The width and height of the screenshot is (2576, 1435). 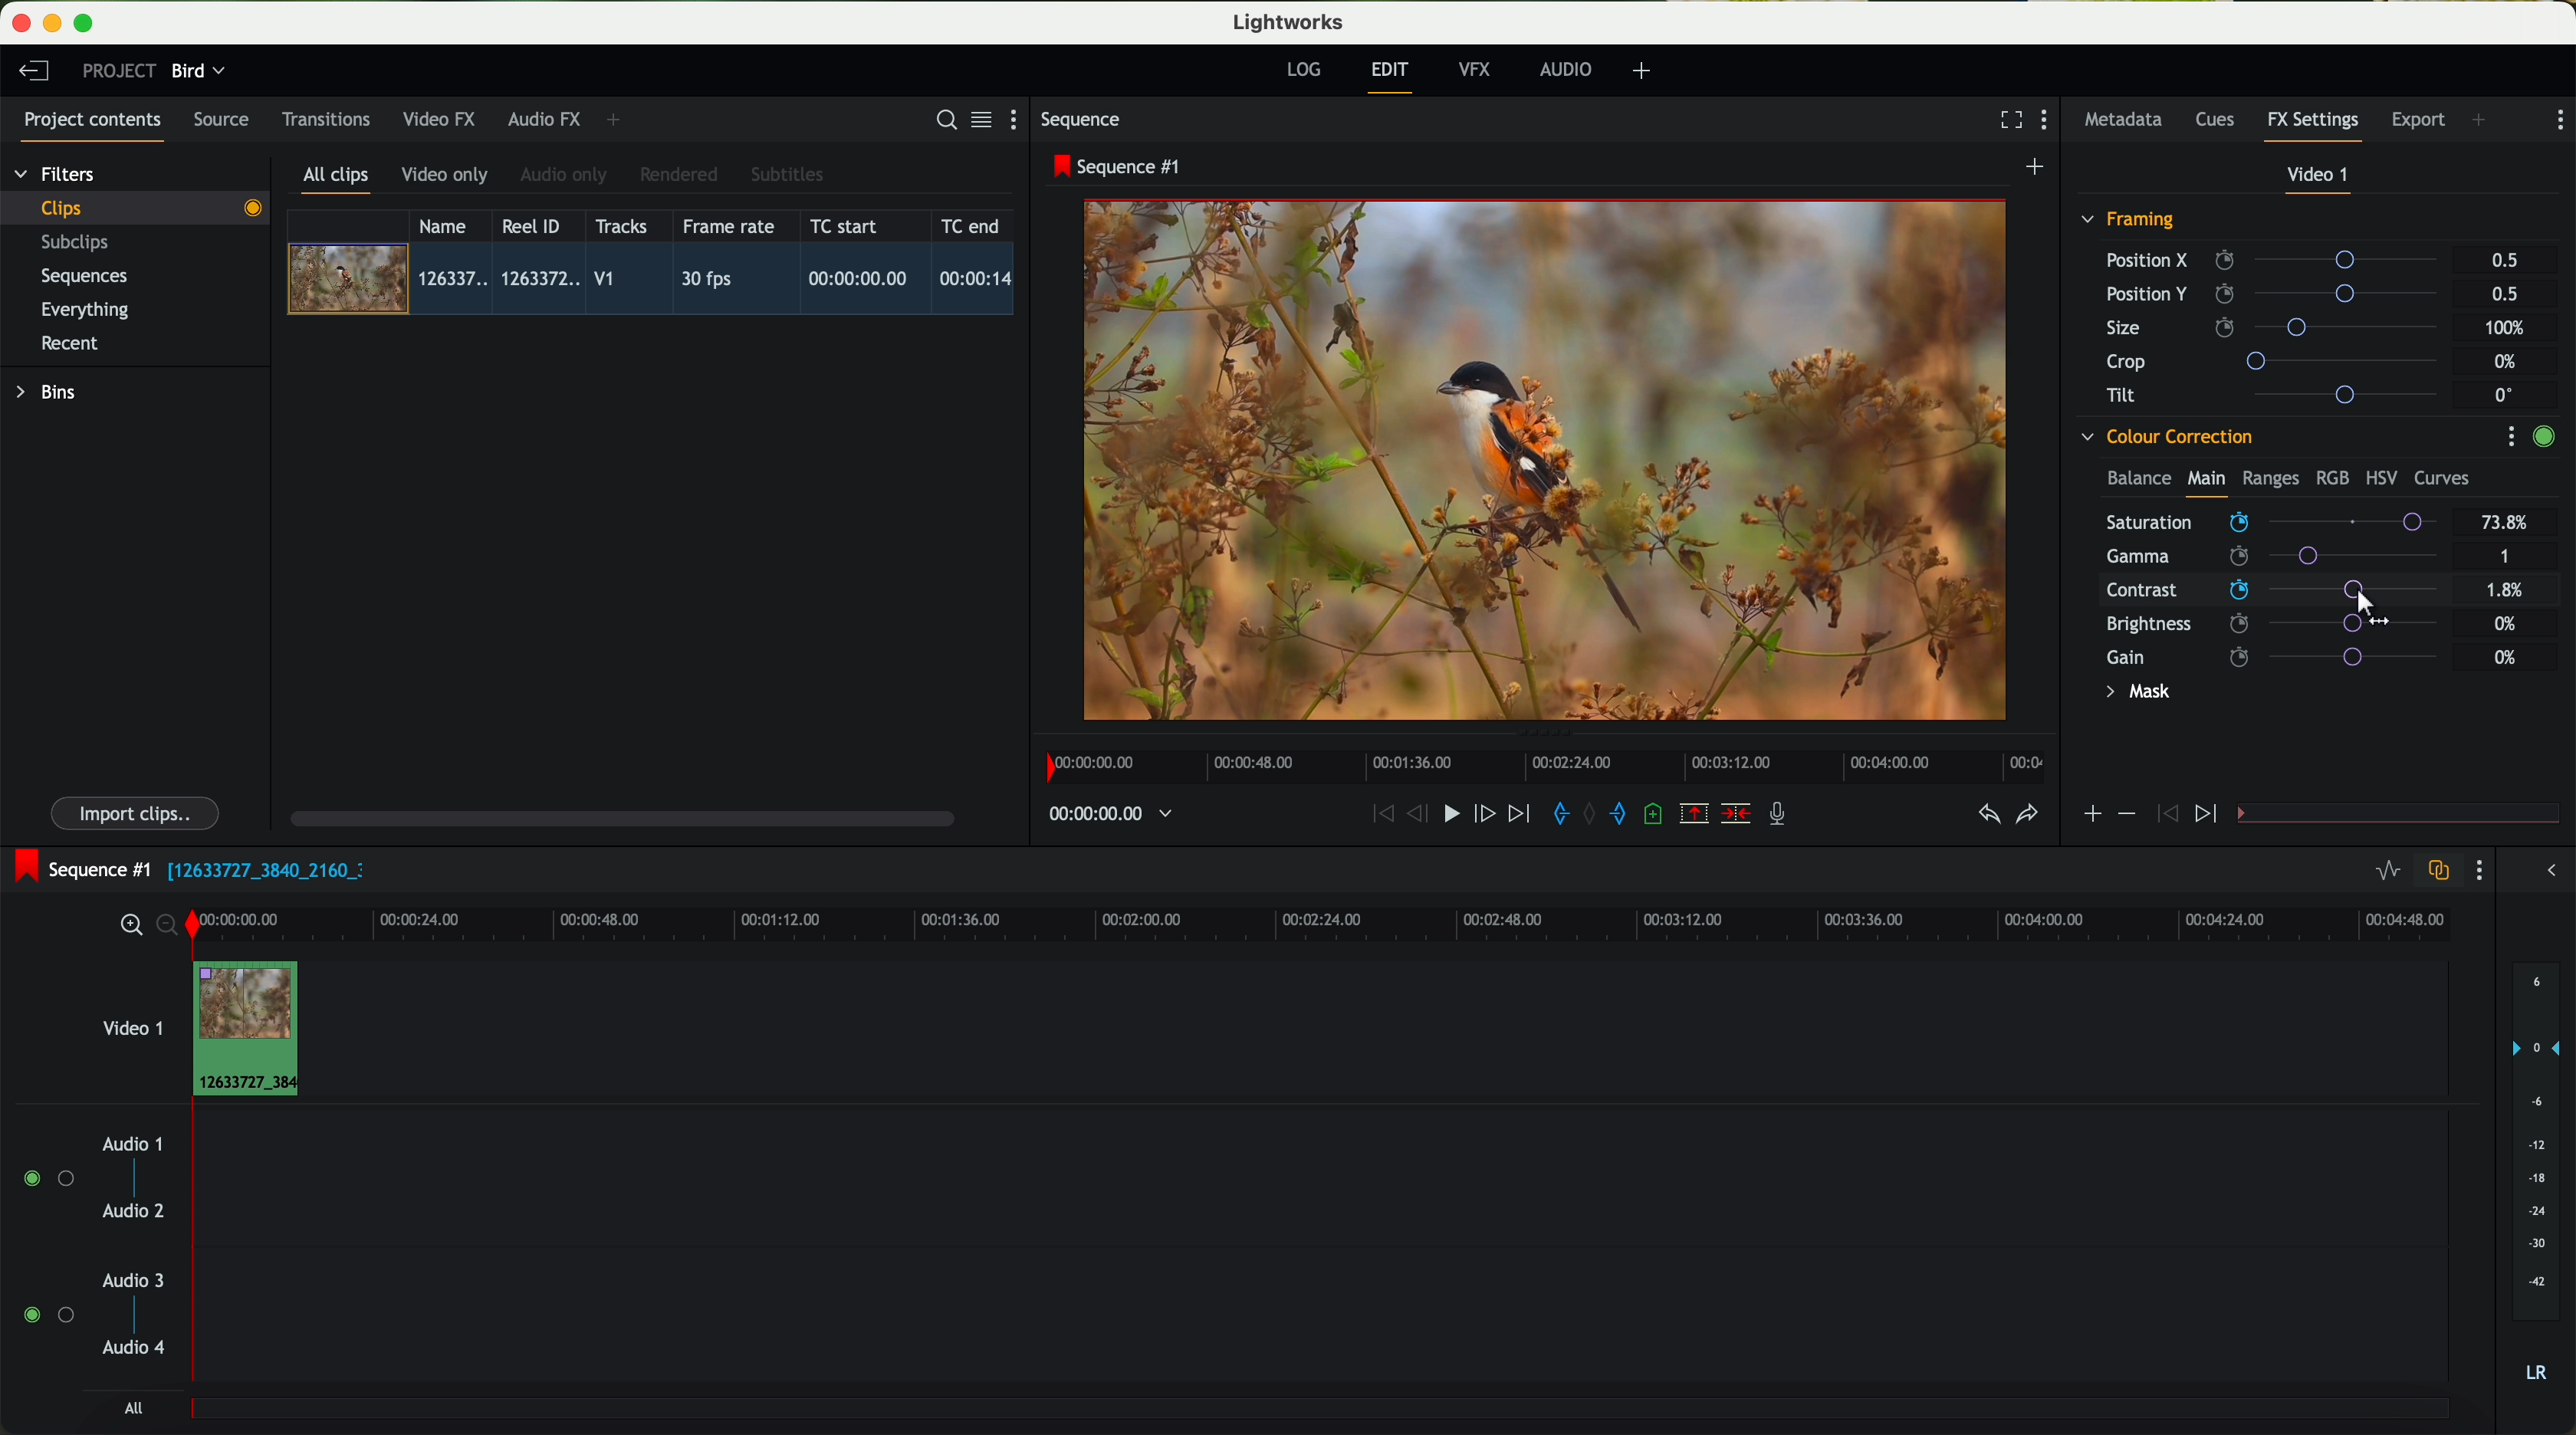 I want to click on 1, so click(x=2506, y=558).